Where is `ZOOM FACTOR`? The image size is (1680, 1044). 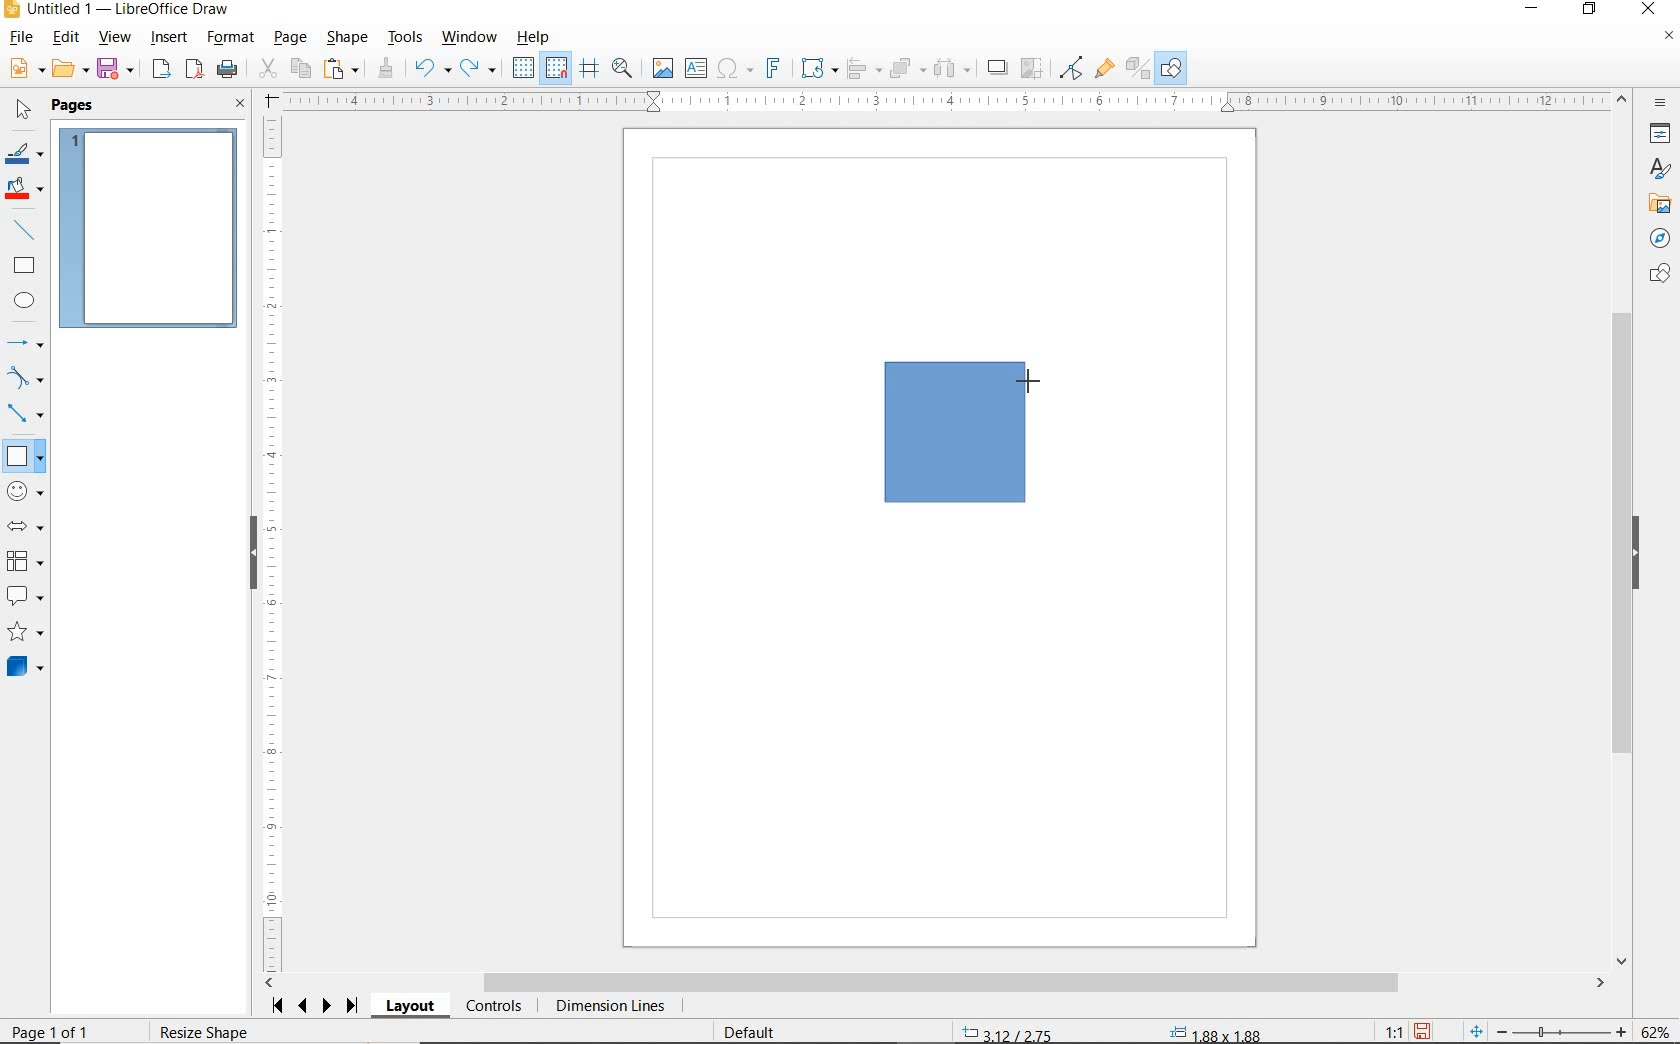 ZOOM FACTOR is located at coordinates (1654, 1032).